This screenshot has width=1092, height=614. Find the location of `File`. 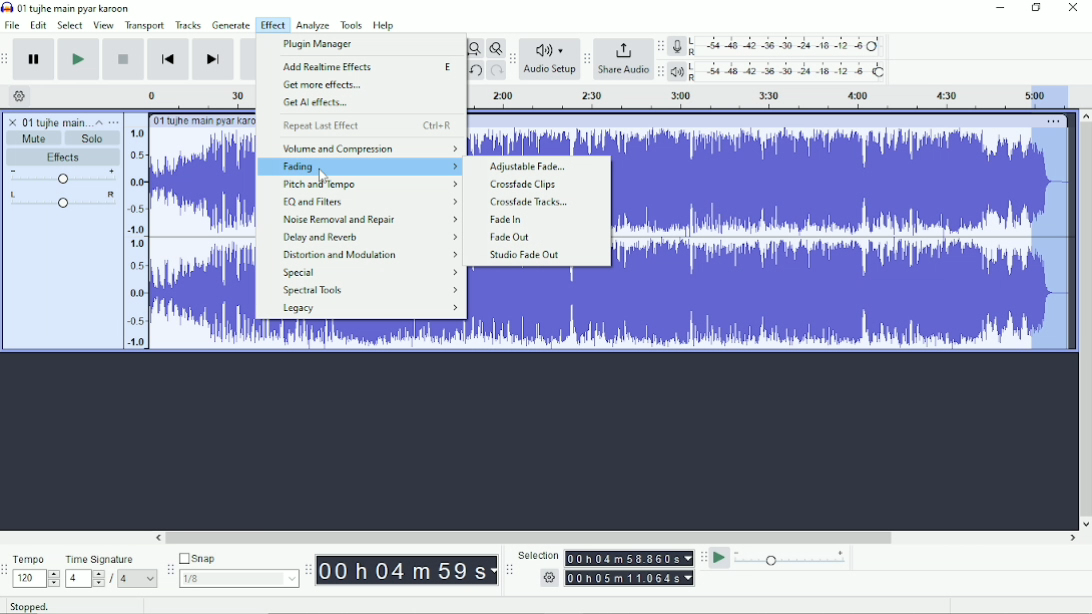

File is located at coordinates (13, 26).